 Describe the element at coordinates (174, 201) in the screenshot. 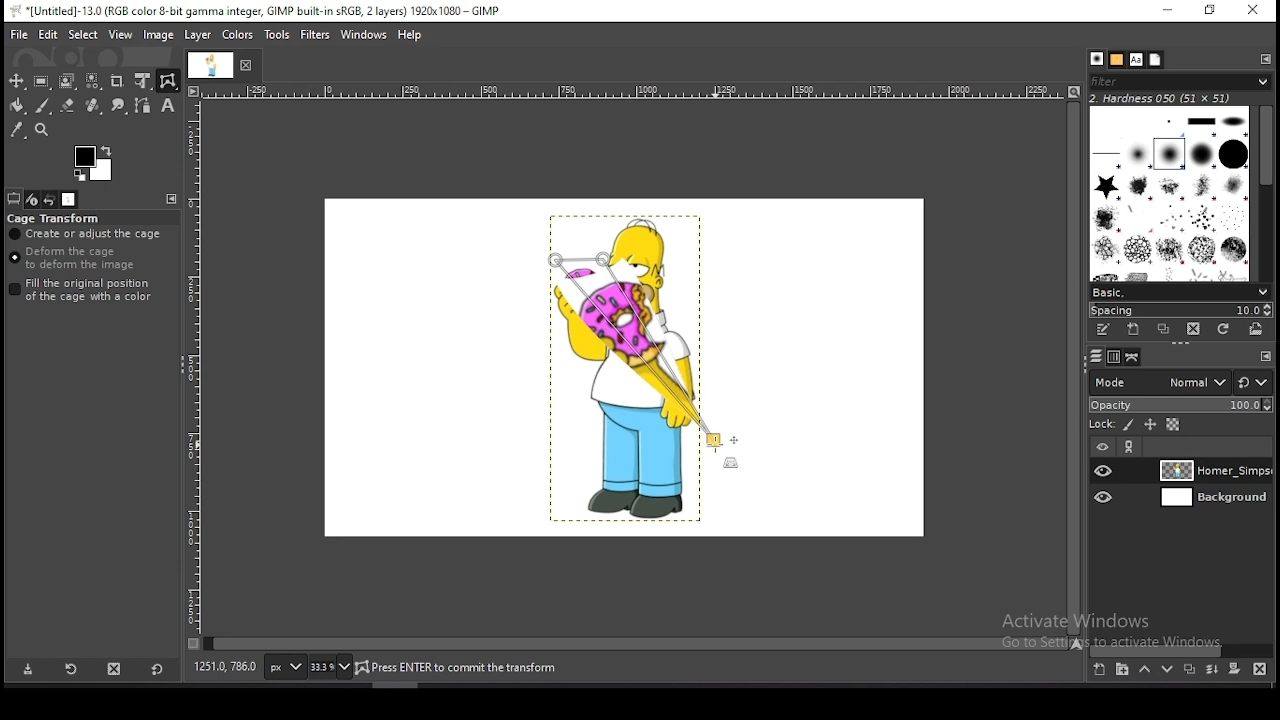

I see `configure this tab` at that location.